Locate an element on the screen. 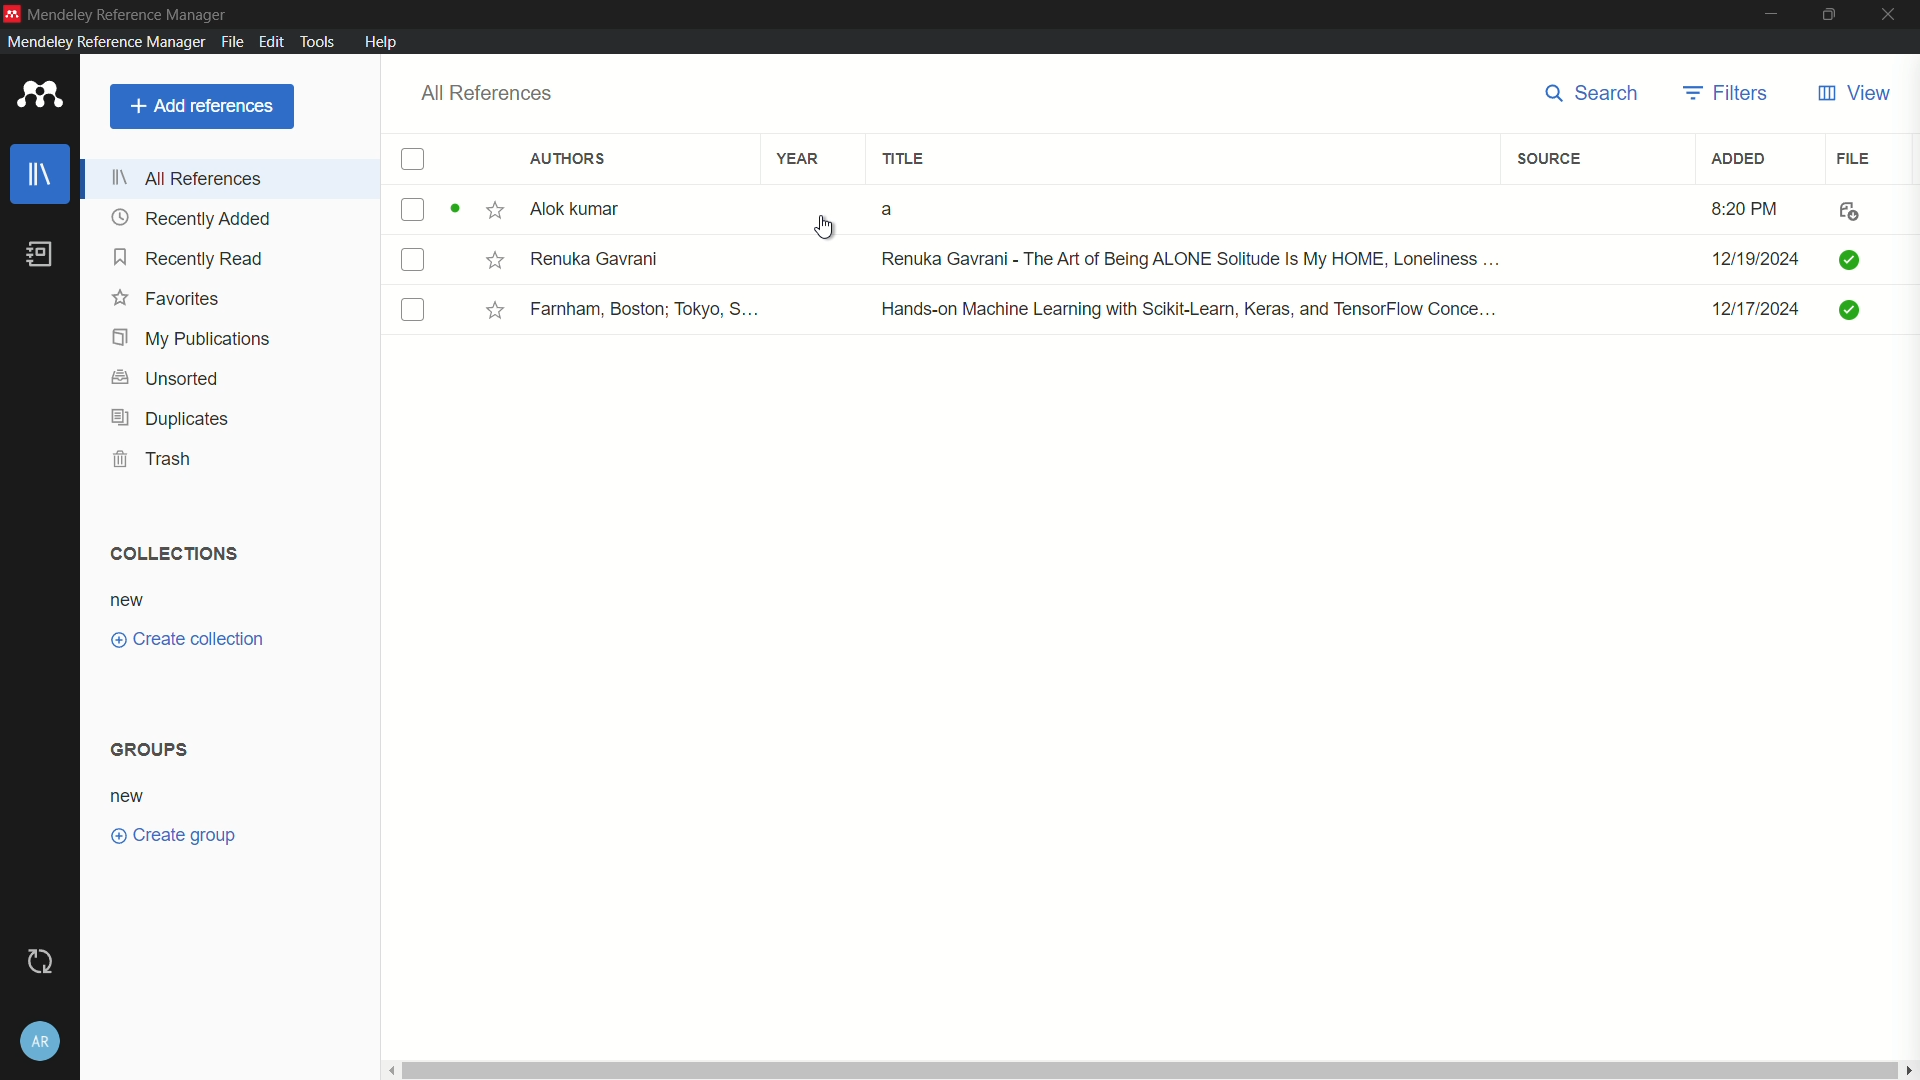 This screenshot has width=1920, height=1080. all references is located at coordinates (189, 178).